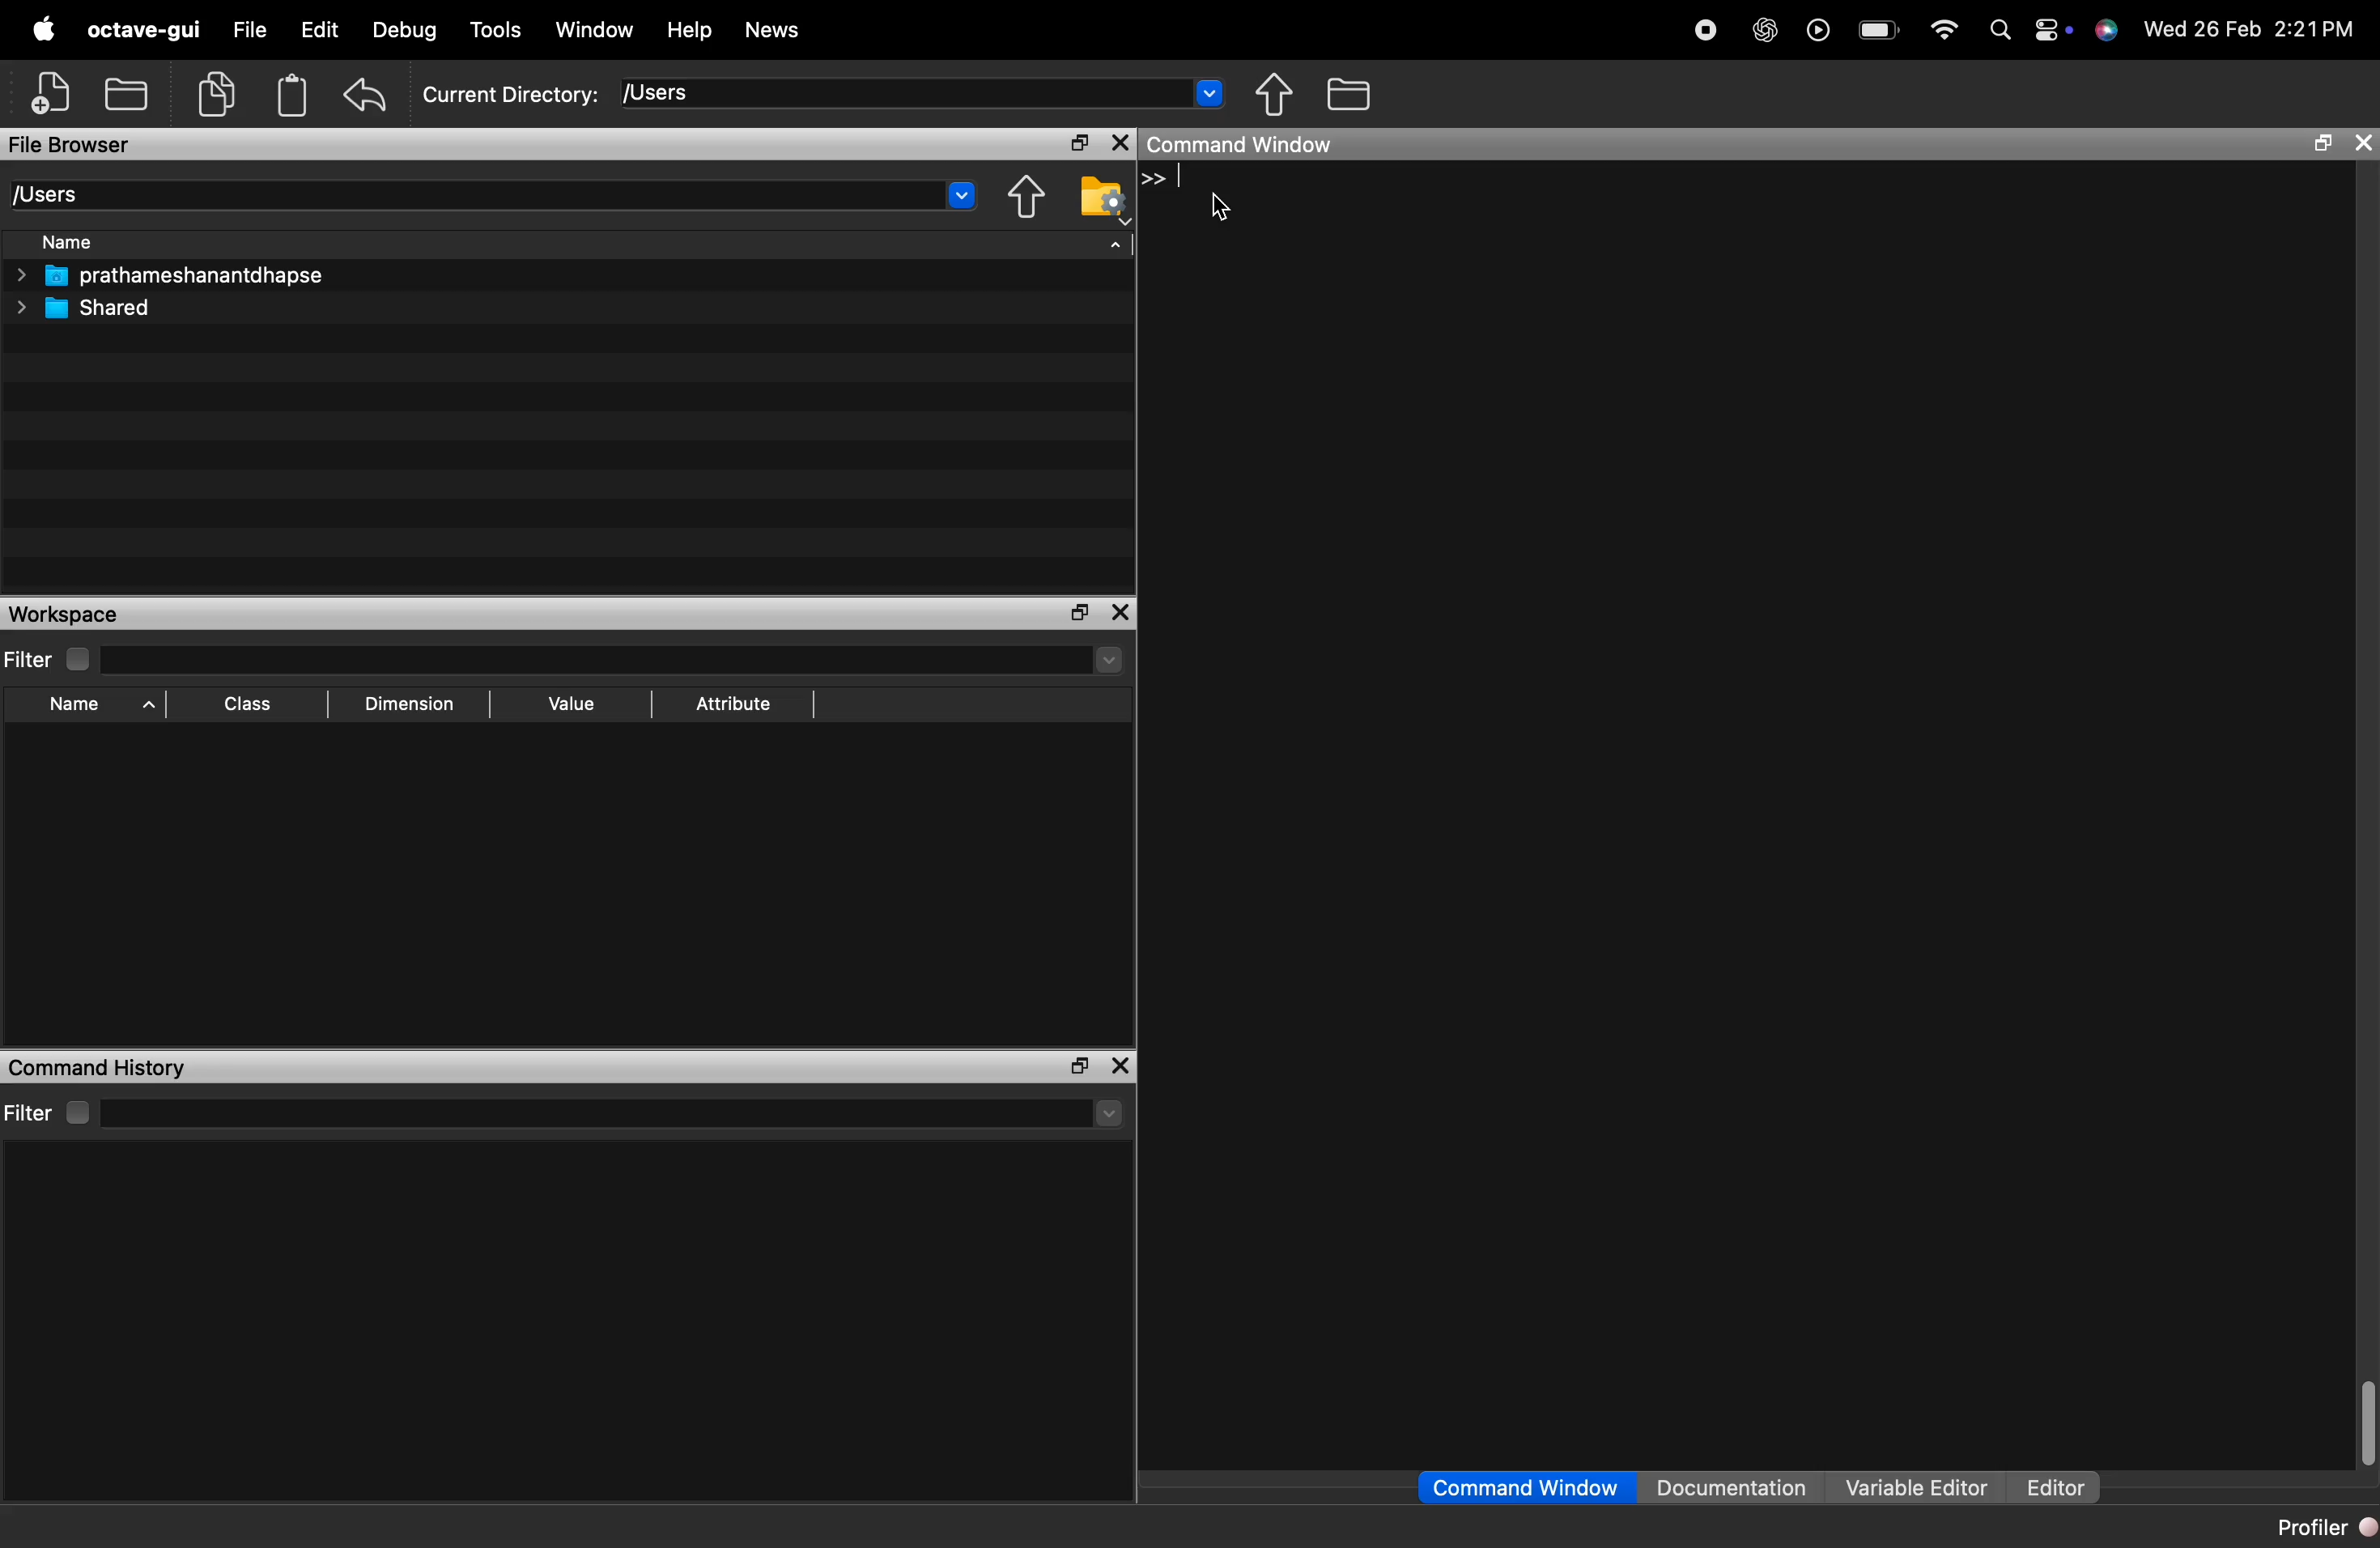 The width and height of the screenshot is (2380, 1548). Describe the element at coordinates (2064, 1486) in the screenshot. I see `Editor` at that location.